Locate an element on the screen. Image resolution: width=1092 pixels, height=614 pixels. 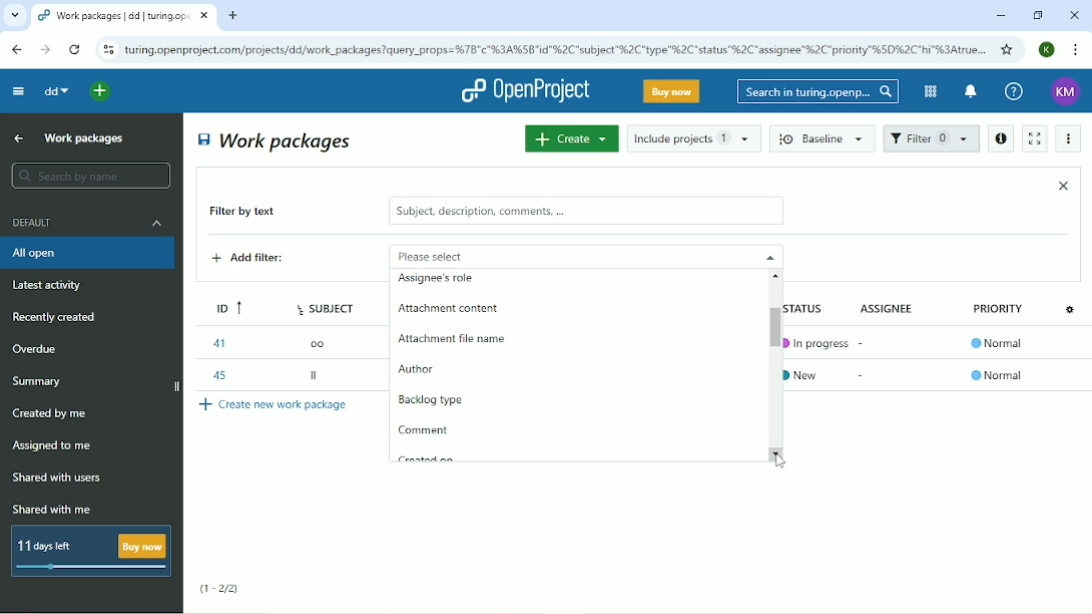
11 days left buy now is located at coordinates (89, 551).